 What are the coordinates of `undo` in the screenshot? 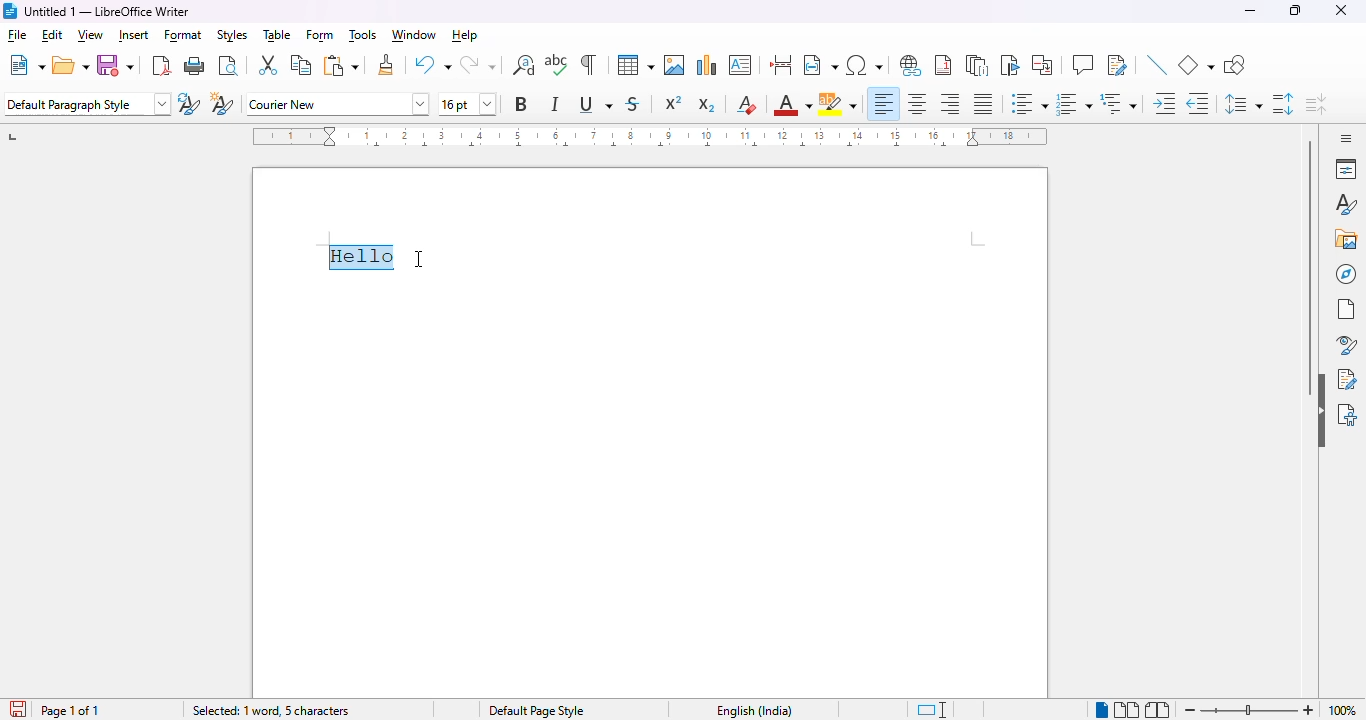 It's located at (432, 64).